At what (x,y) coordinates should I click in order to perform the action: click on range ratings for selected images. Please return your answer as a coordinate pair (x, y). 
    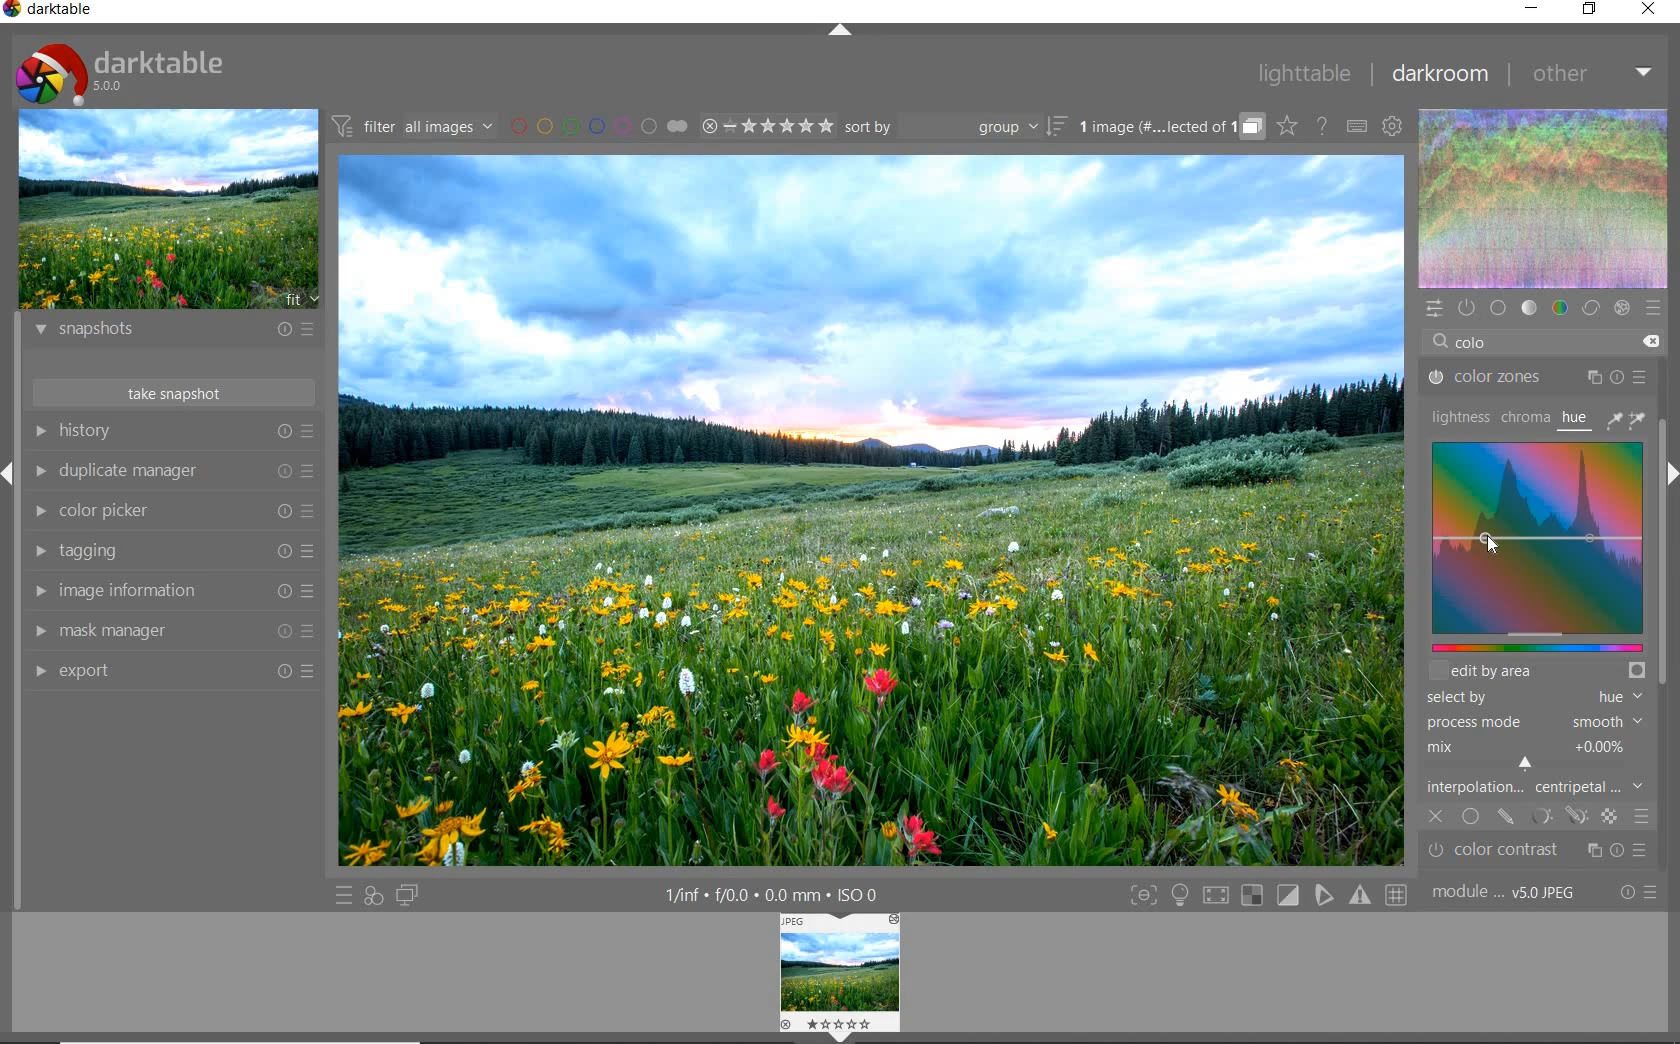
    Looking at the image, I should click on (768, 126).